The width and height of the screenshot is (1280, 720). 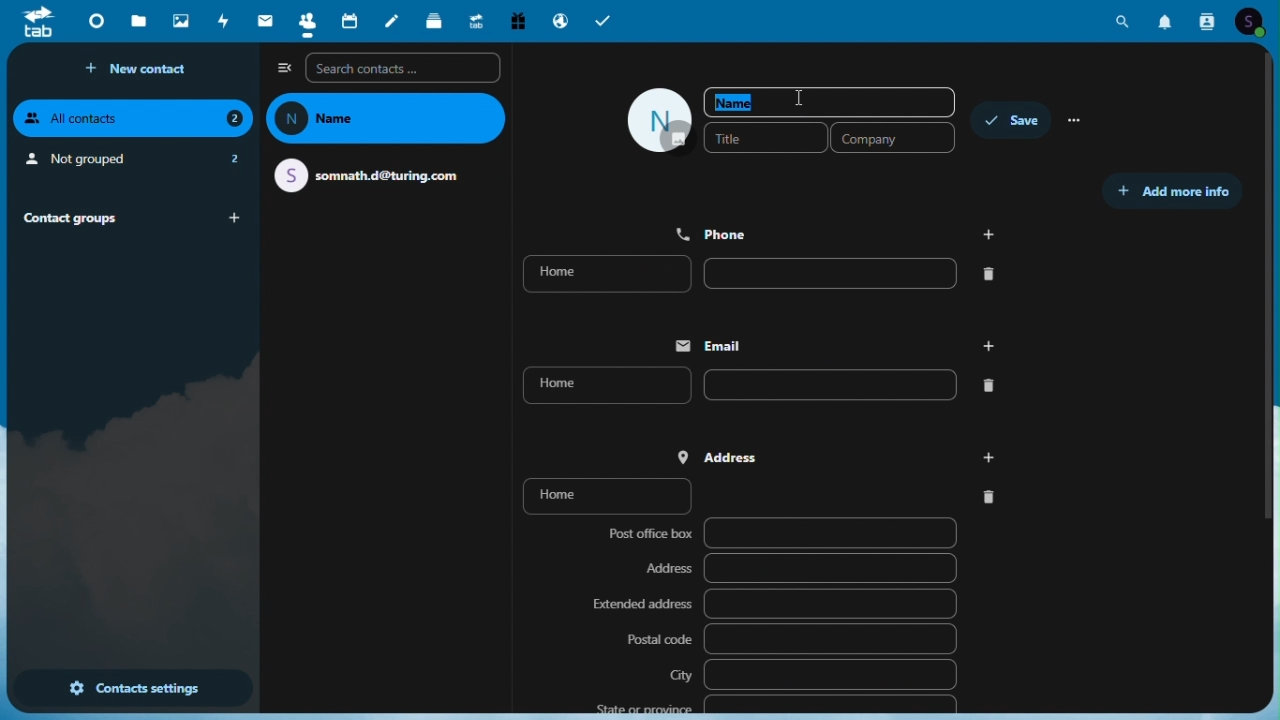 I want to click on Account icon, so click(x=1258, y=22).